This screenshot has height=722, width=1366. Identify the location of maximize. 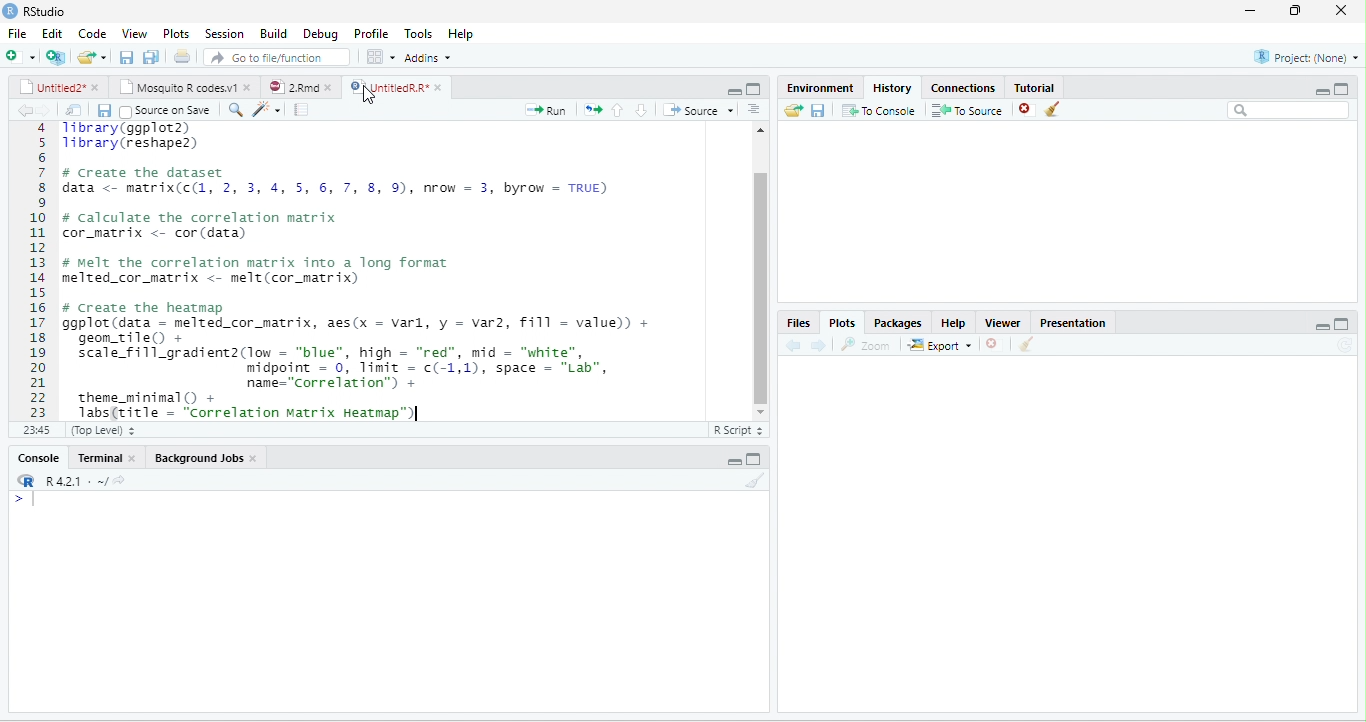
(1299, 11).